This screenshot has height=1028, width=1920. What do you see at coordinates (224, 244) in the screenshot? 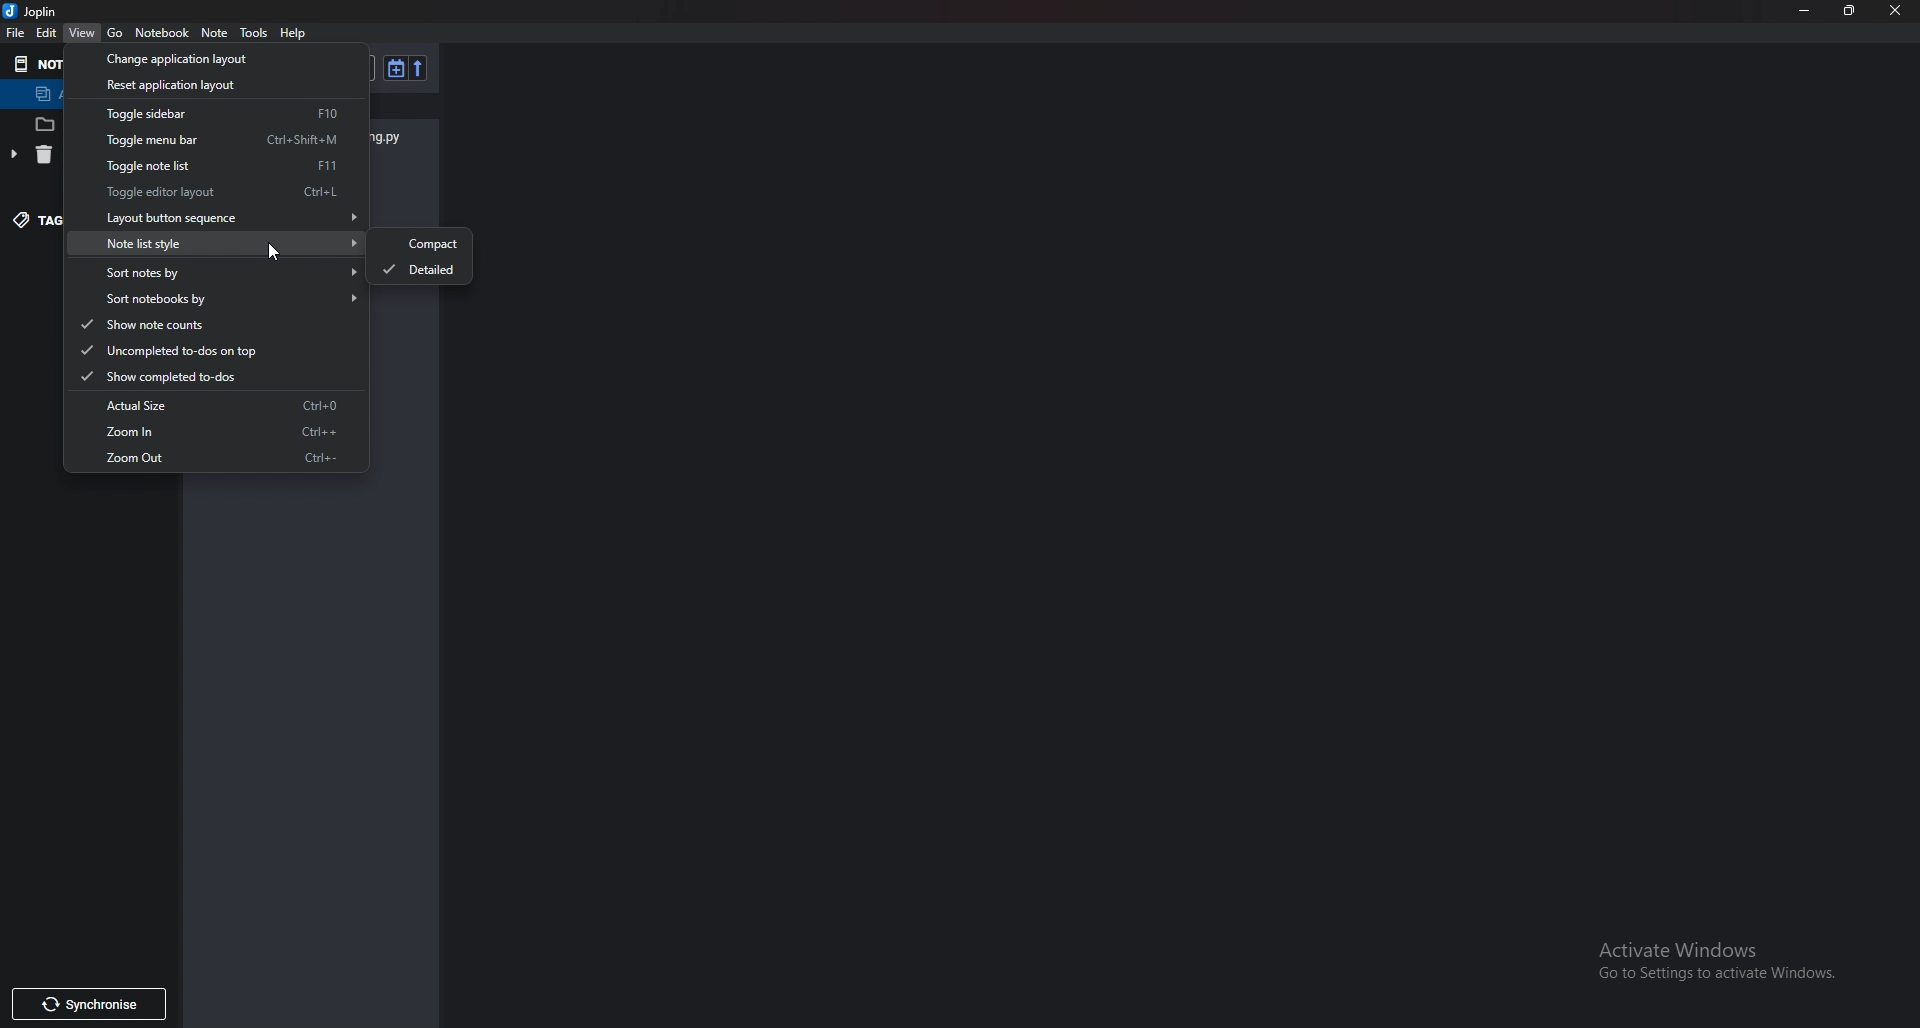
I see `note list style` at bounding box center [224, 244].